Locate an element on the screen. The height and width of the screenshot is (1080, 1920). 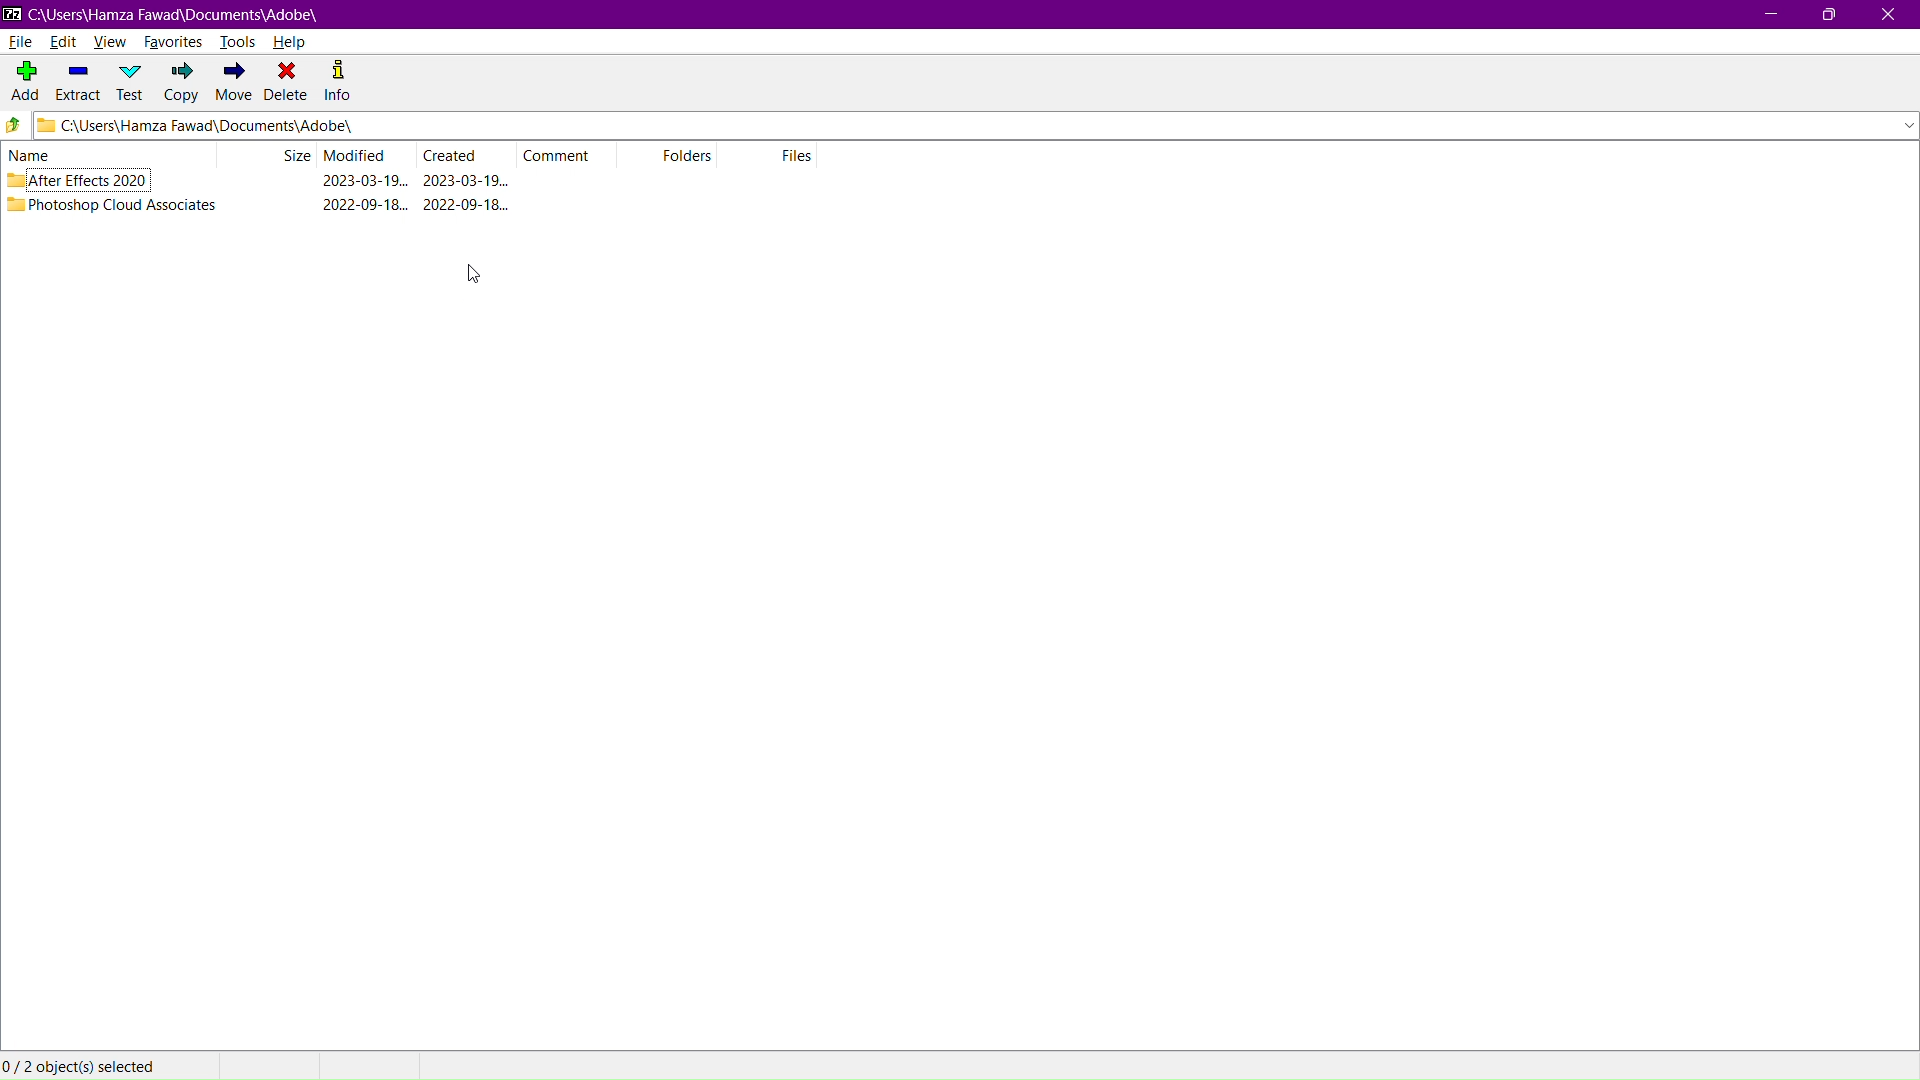
Go up directory is located at coordinates (14, 127).